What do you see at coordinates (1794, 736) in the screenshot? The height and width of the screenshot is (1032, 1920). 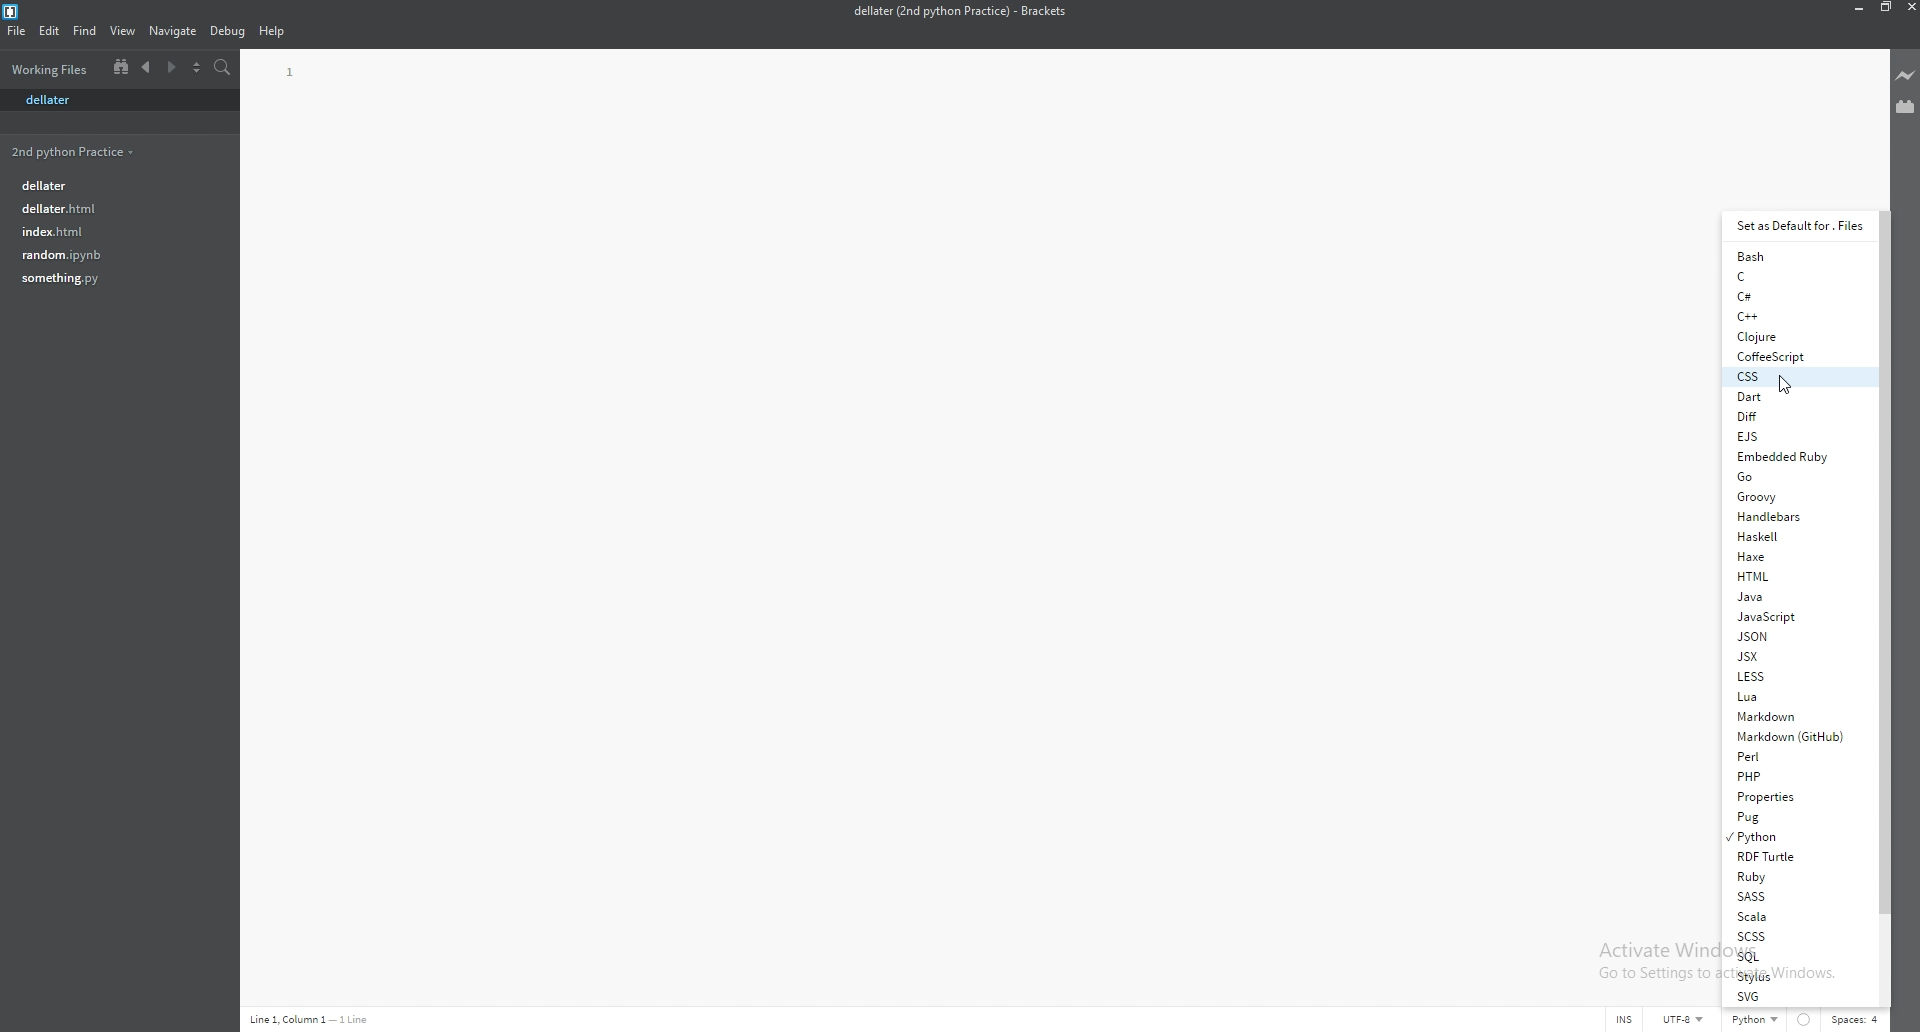 I see `markdown(github)` at bounding box center [1794, 736].